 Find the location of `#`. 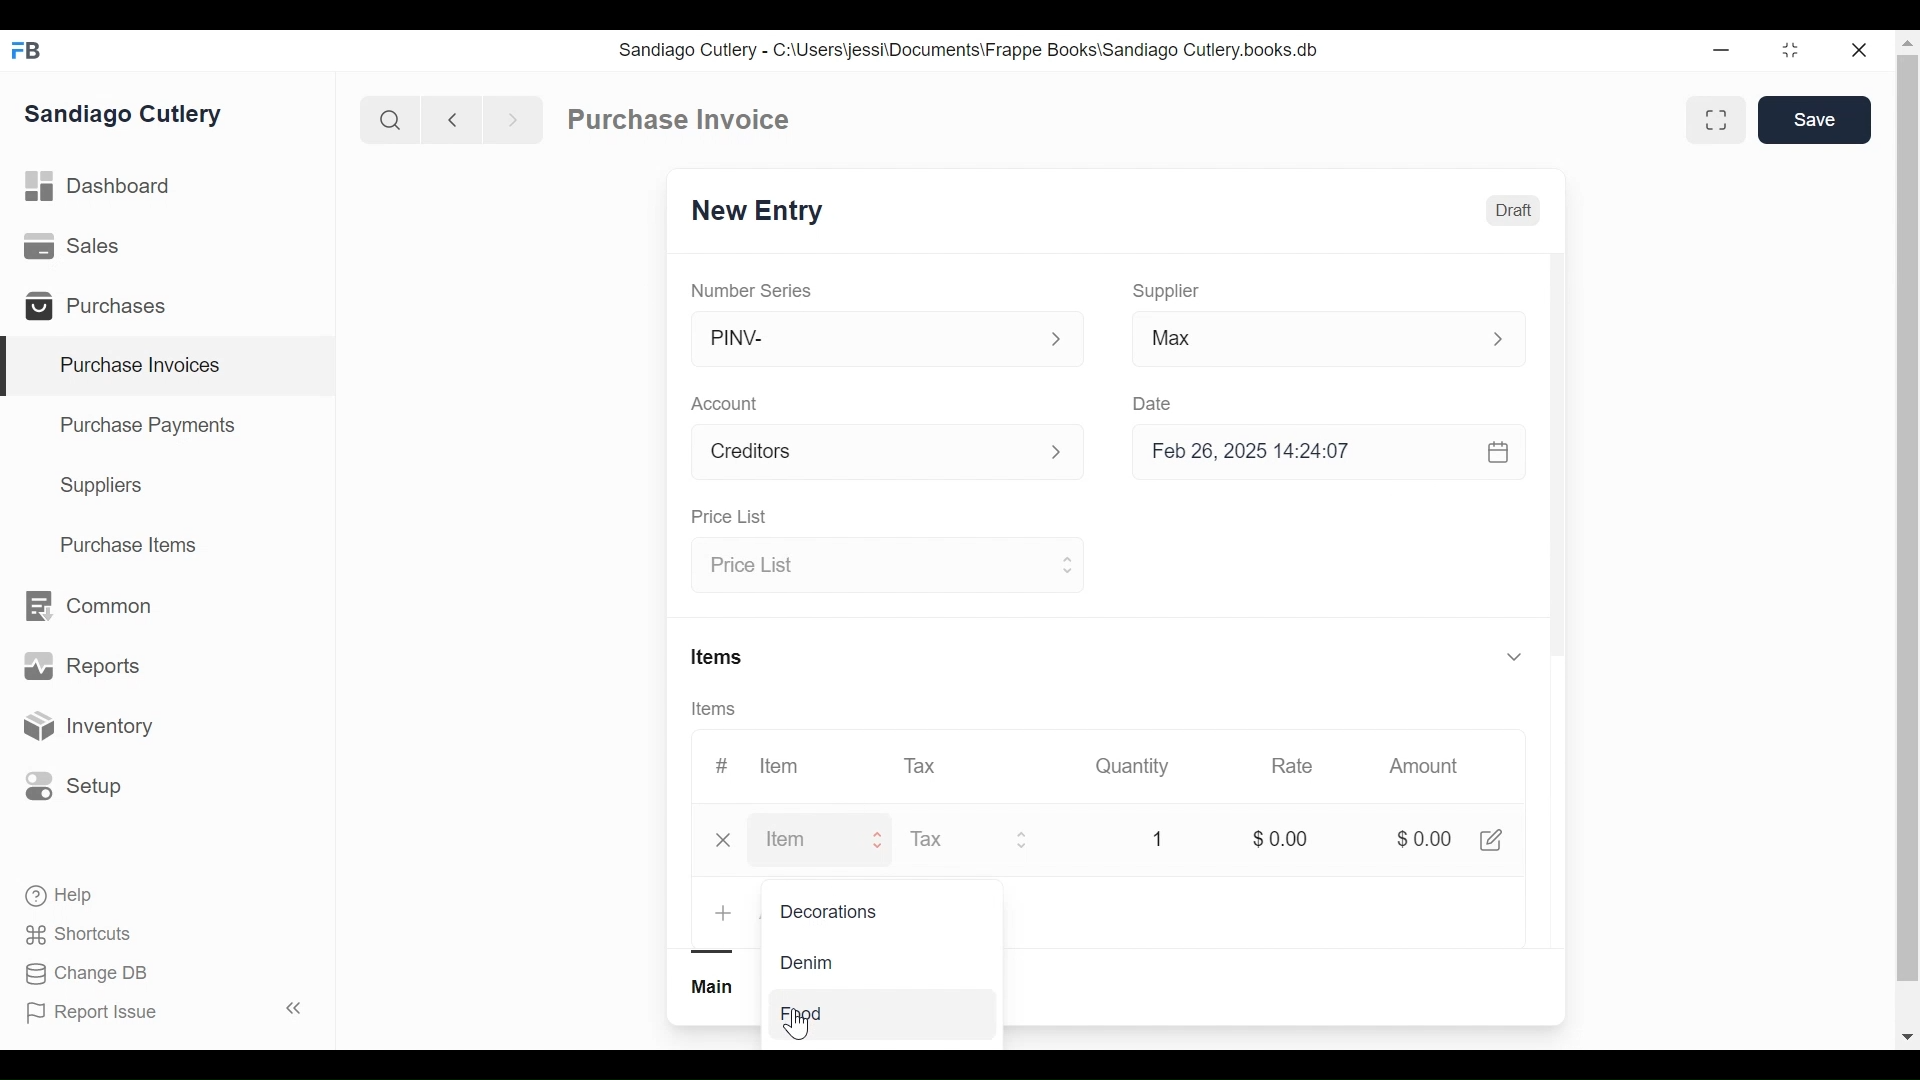

# is located at coordinates (728, 768).